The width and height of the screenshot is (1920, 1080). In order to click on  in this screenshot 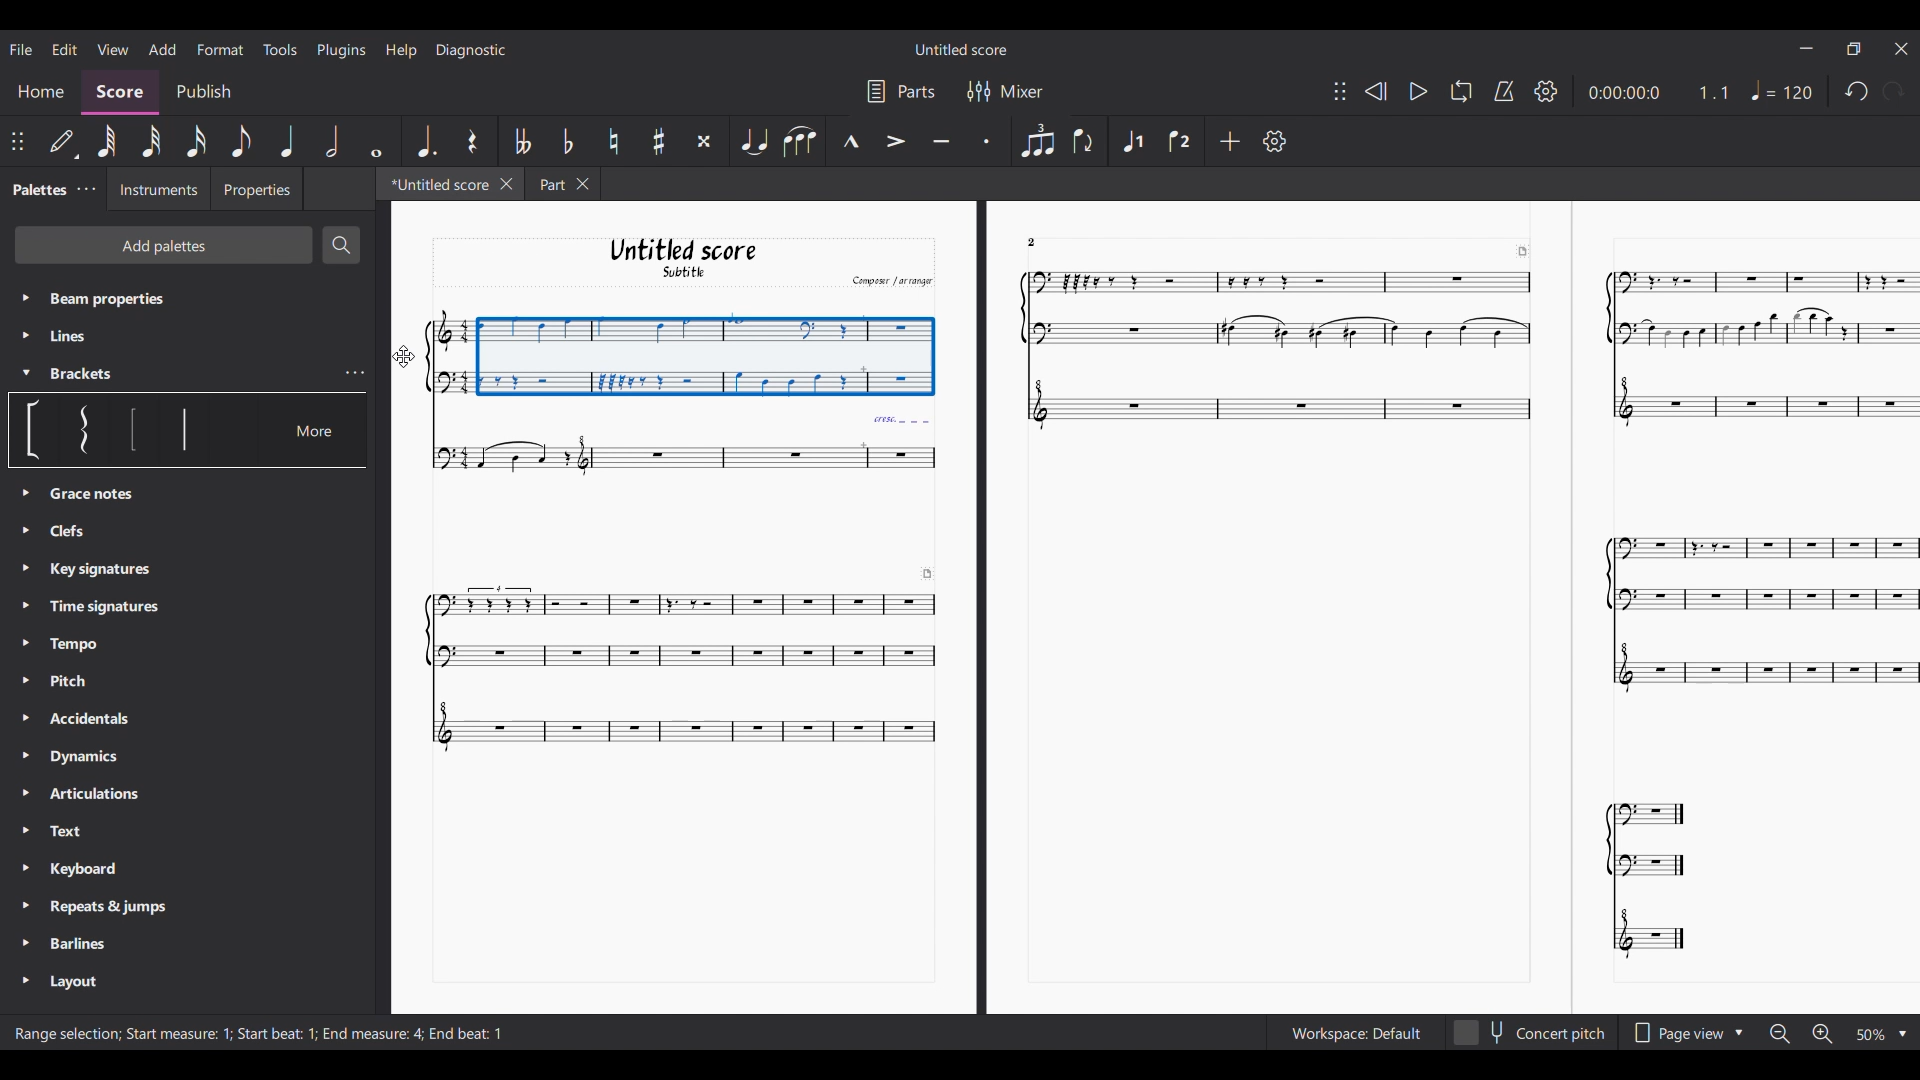, I will do `click(21, 983)`.